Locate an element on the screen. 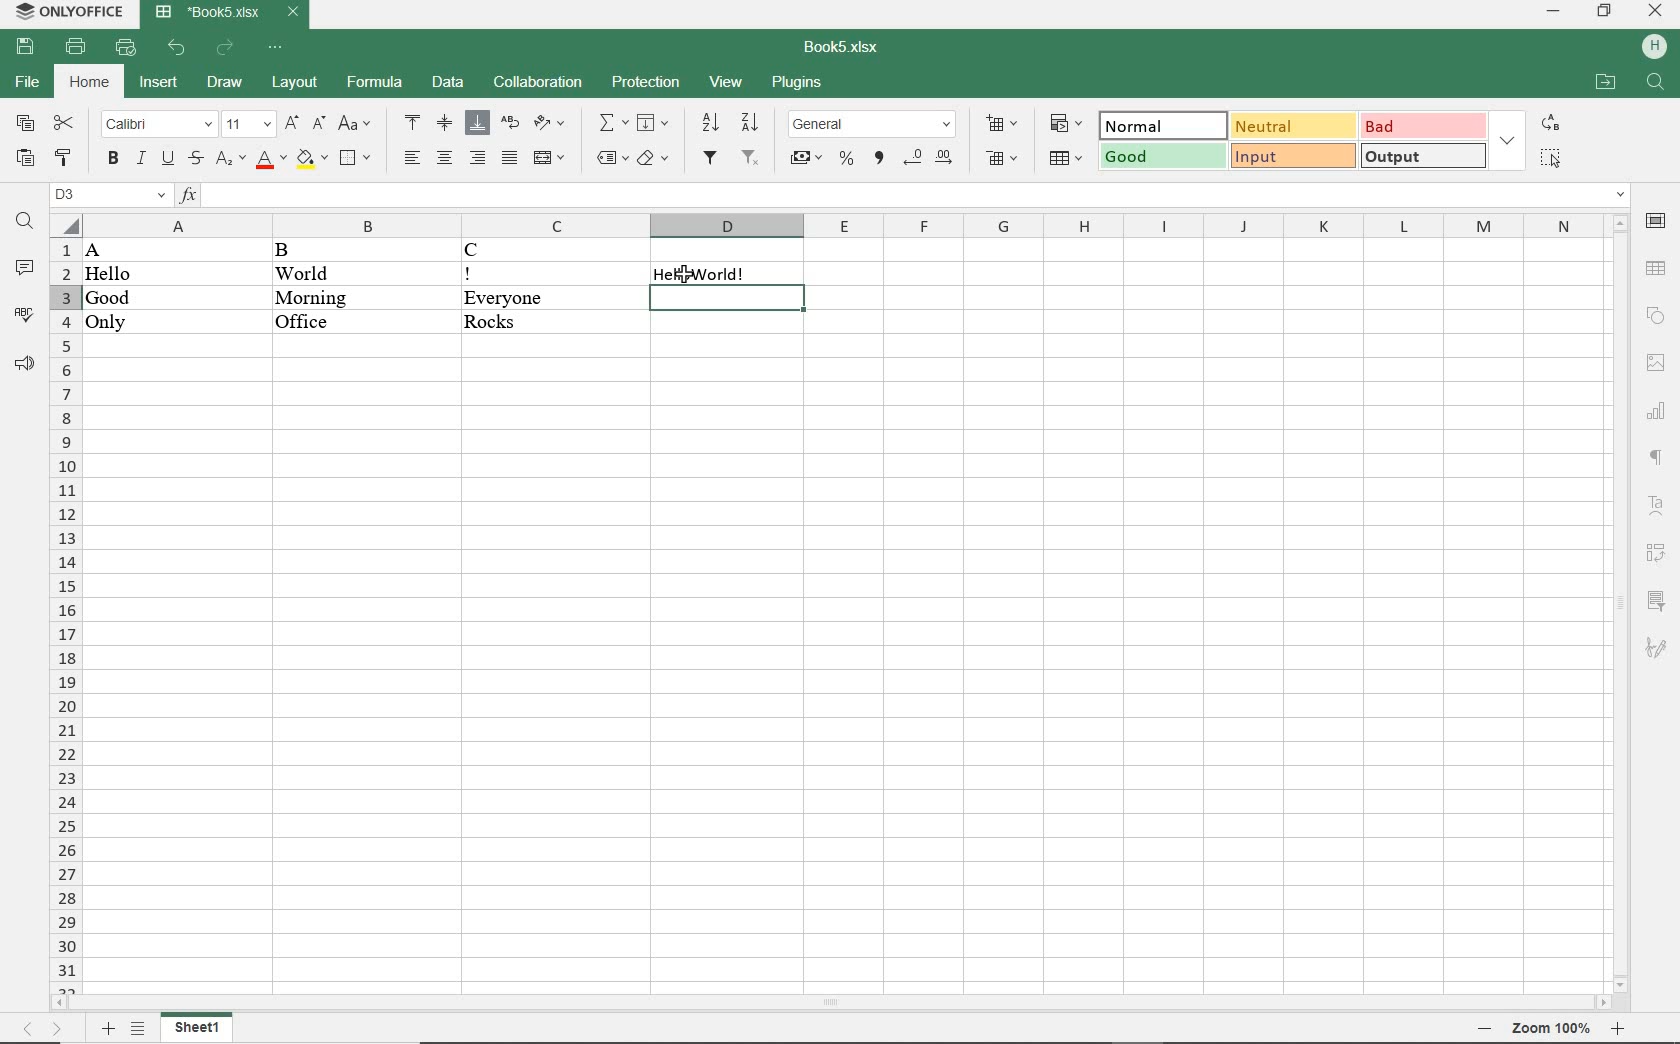  REMOV FILTER is located at coordinates (750, 157).